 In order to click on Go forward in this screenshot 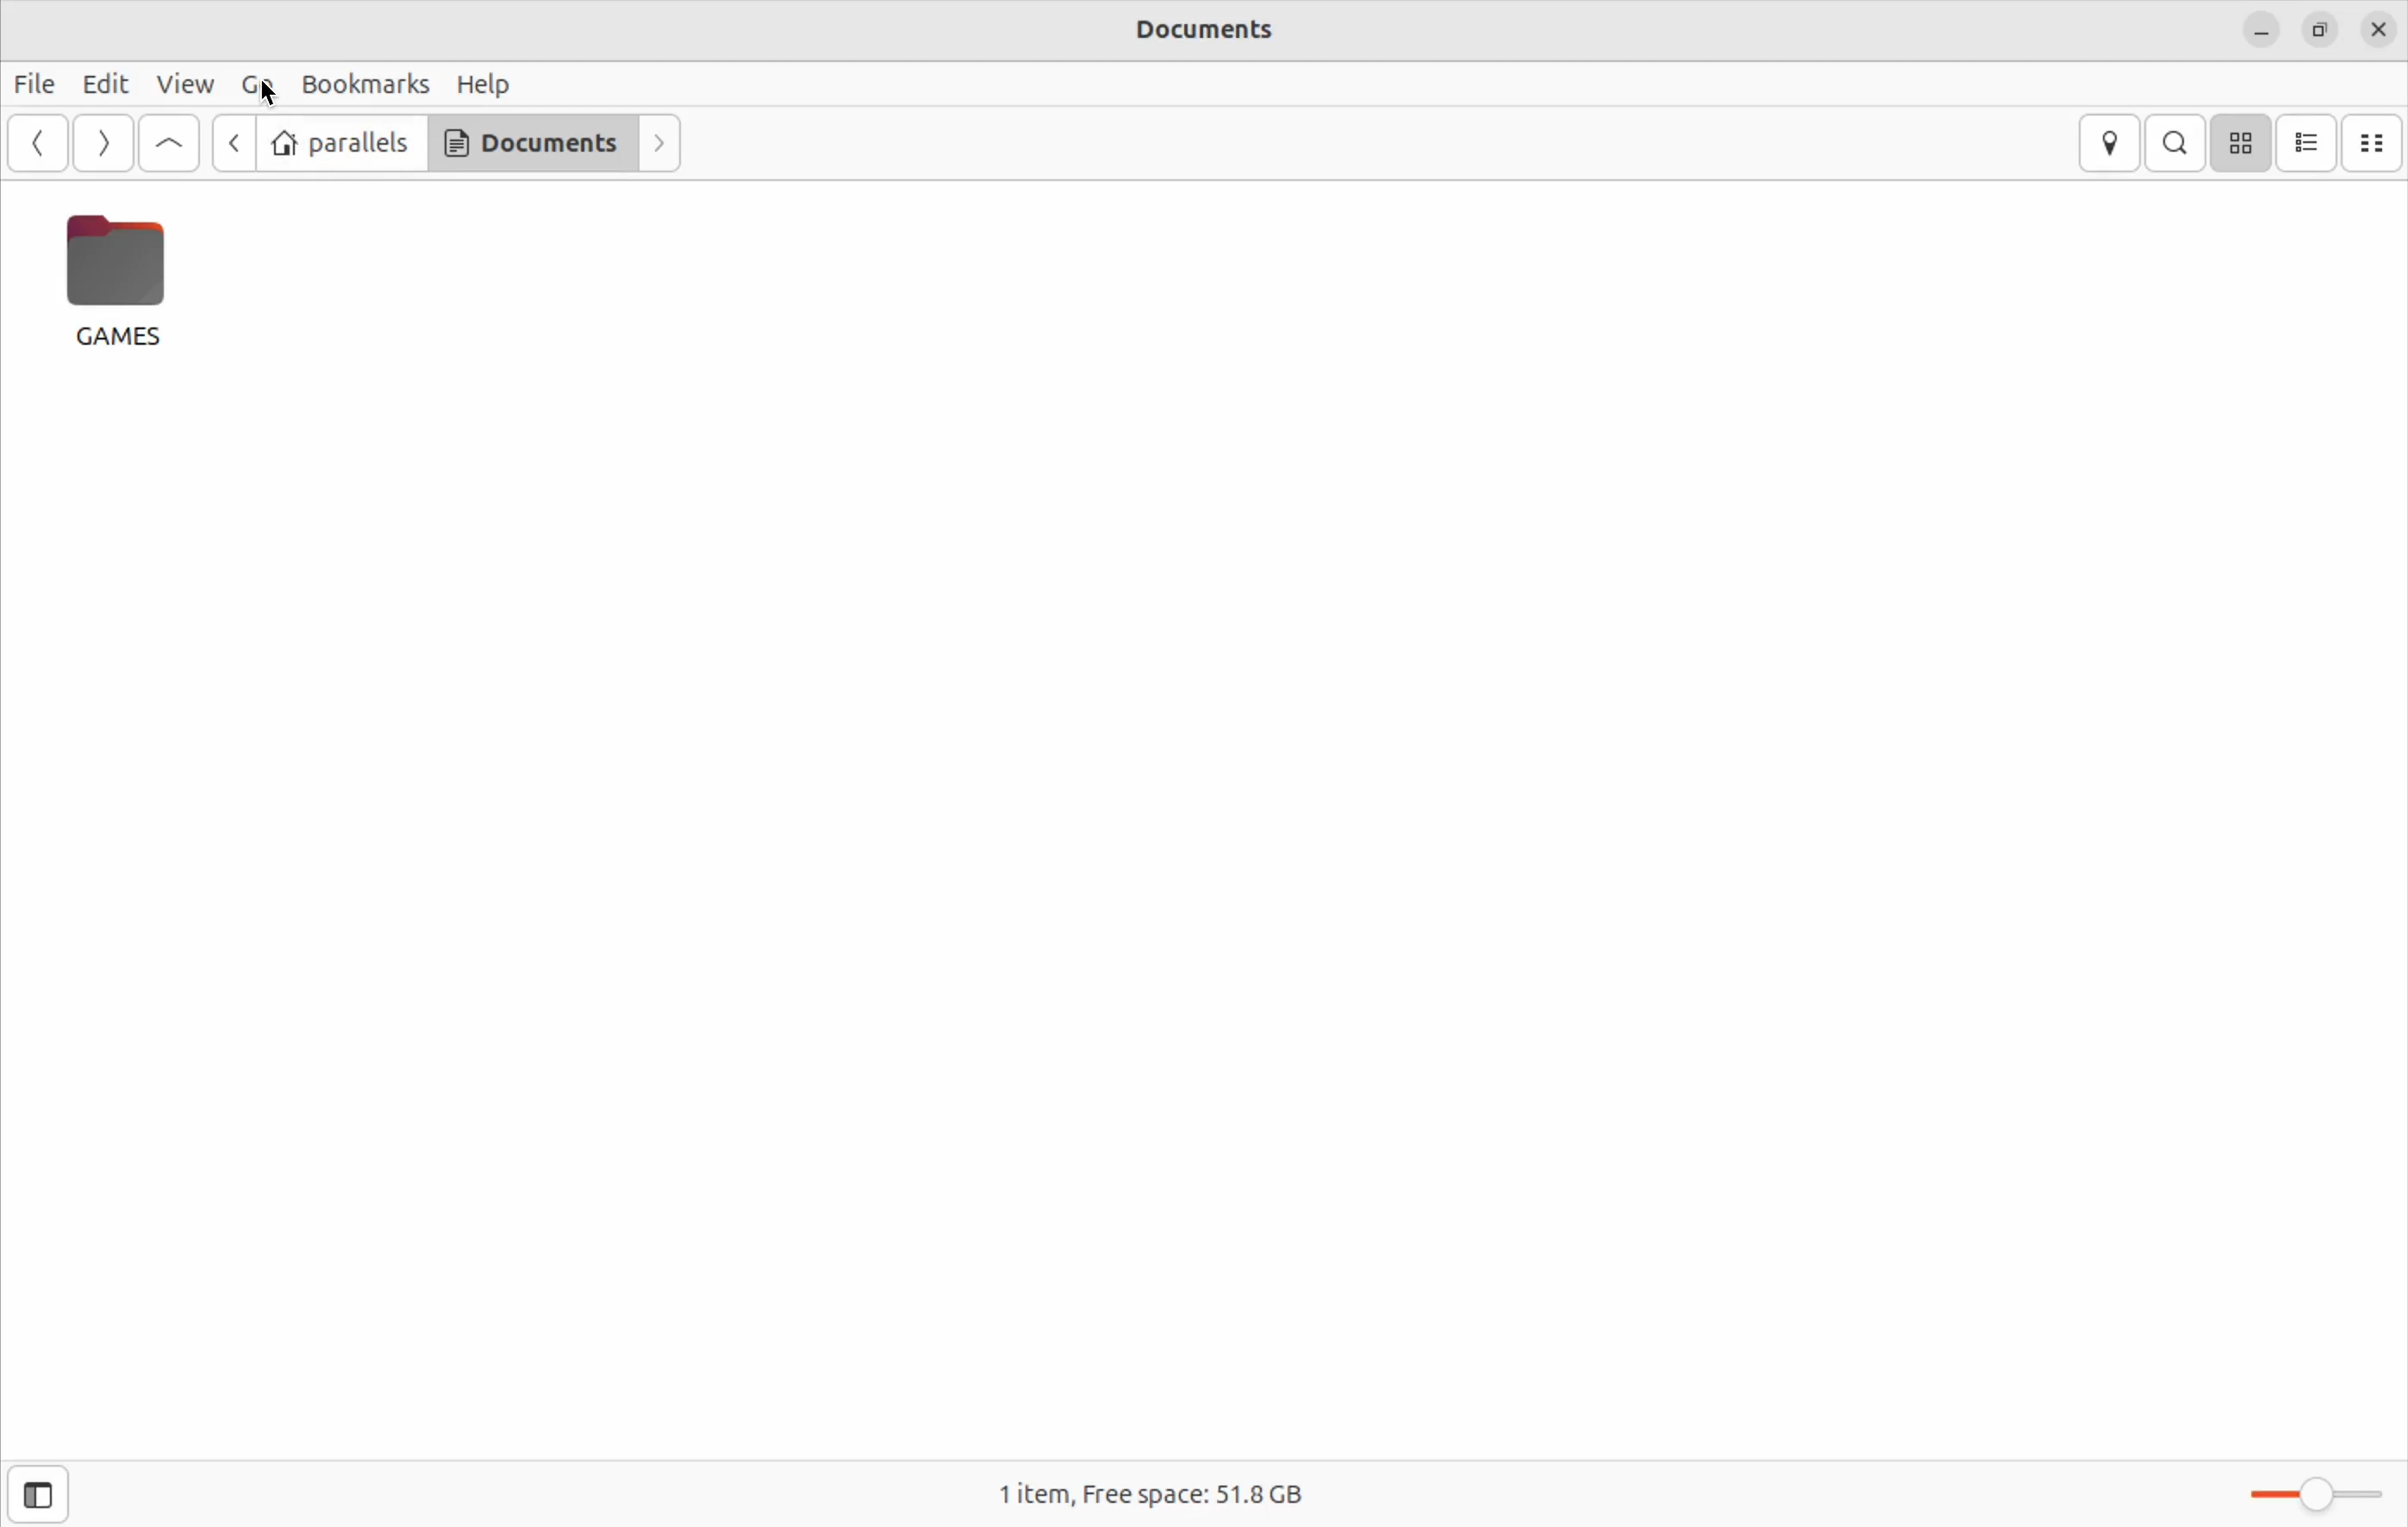, I will do `click(103, 143)`.